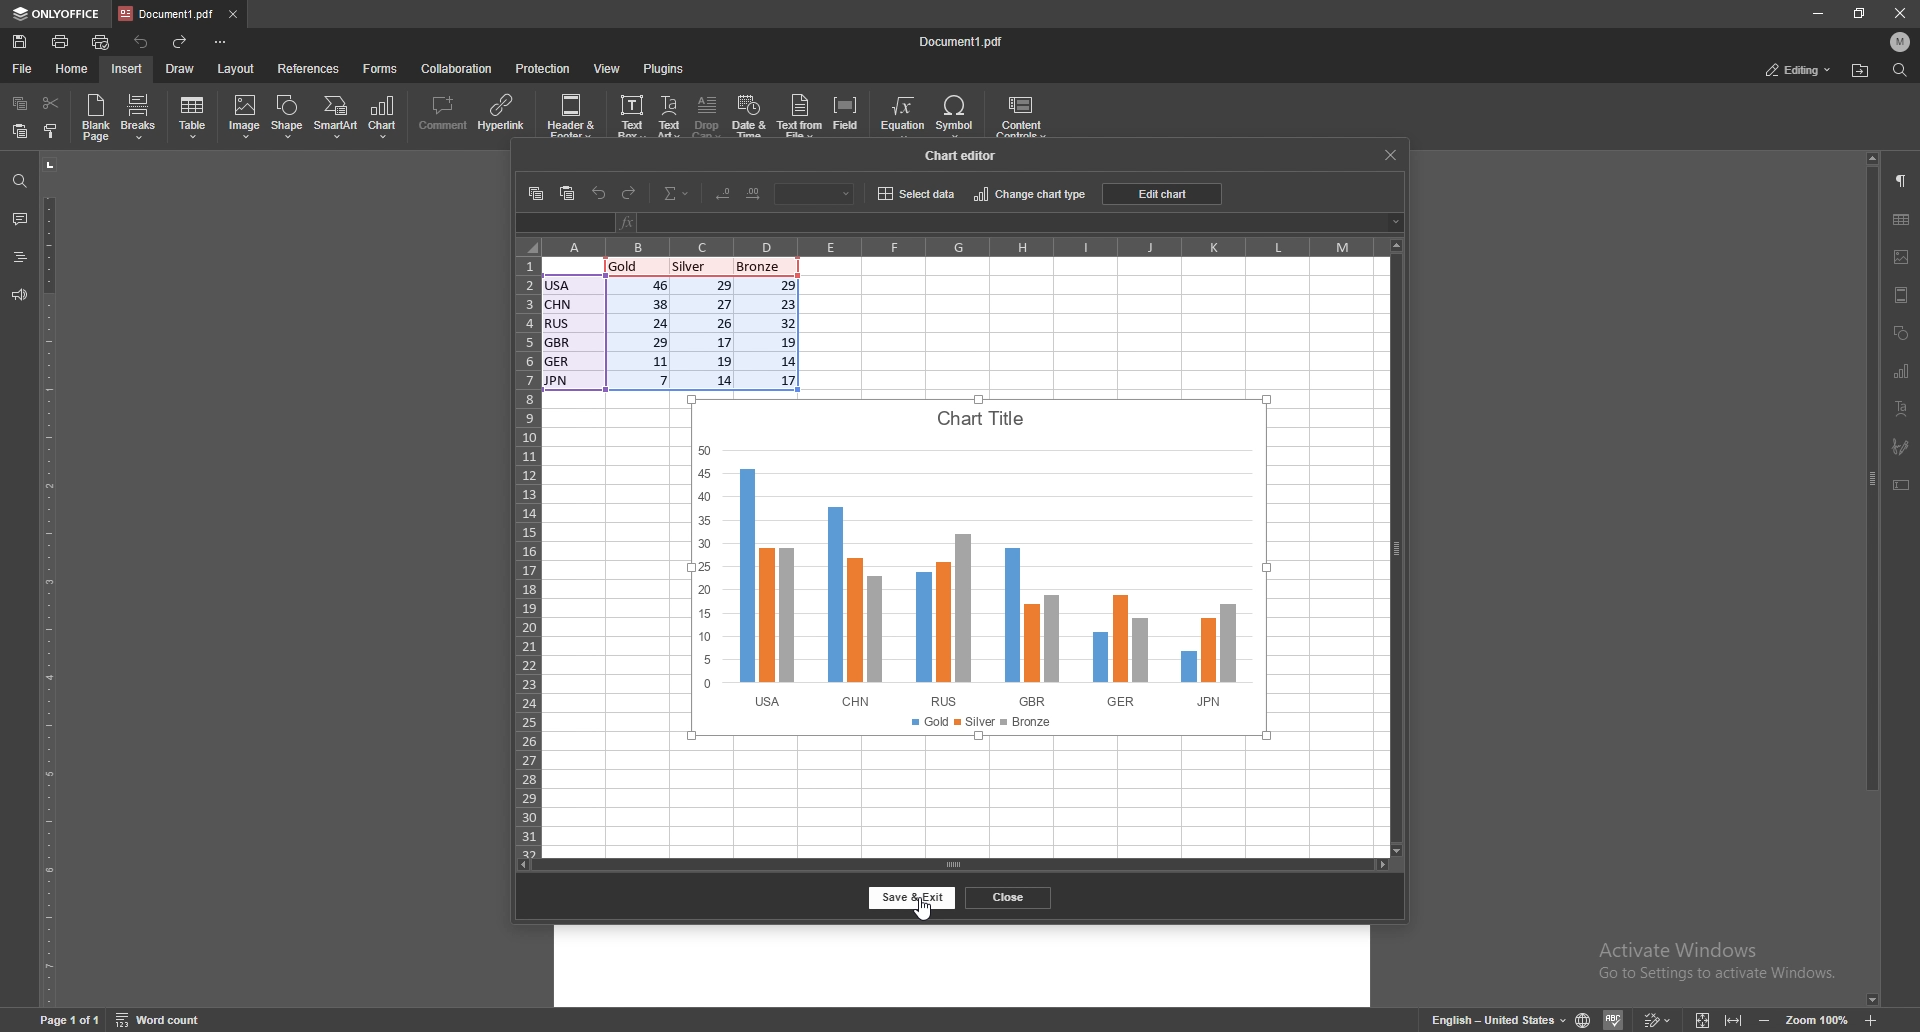 The width and height of the screenshot is (1920, 1032). What do you see at coordinates (1894, 13) in the screenshot?
I see `Close` at bounding box center [1894, 13].